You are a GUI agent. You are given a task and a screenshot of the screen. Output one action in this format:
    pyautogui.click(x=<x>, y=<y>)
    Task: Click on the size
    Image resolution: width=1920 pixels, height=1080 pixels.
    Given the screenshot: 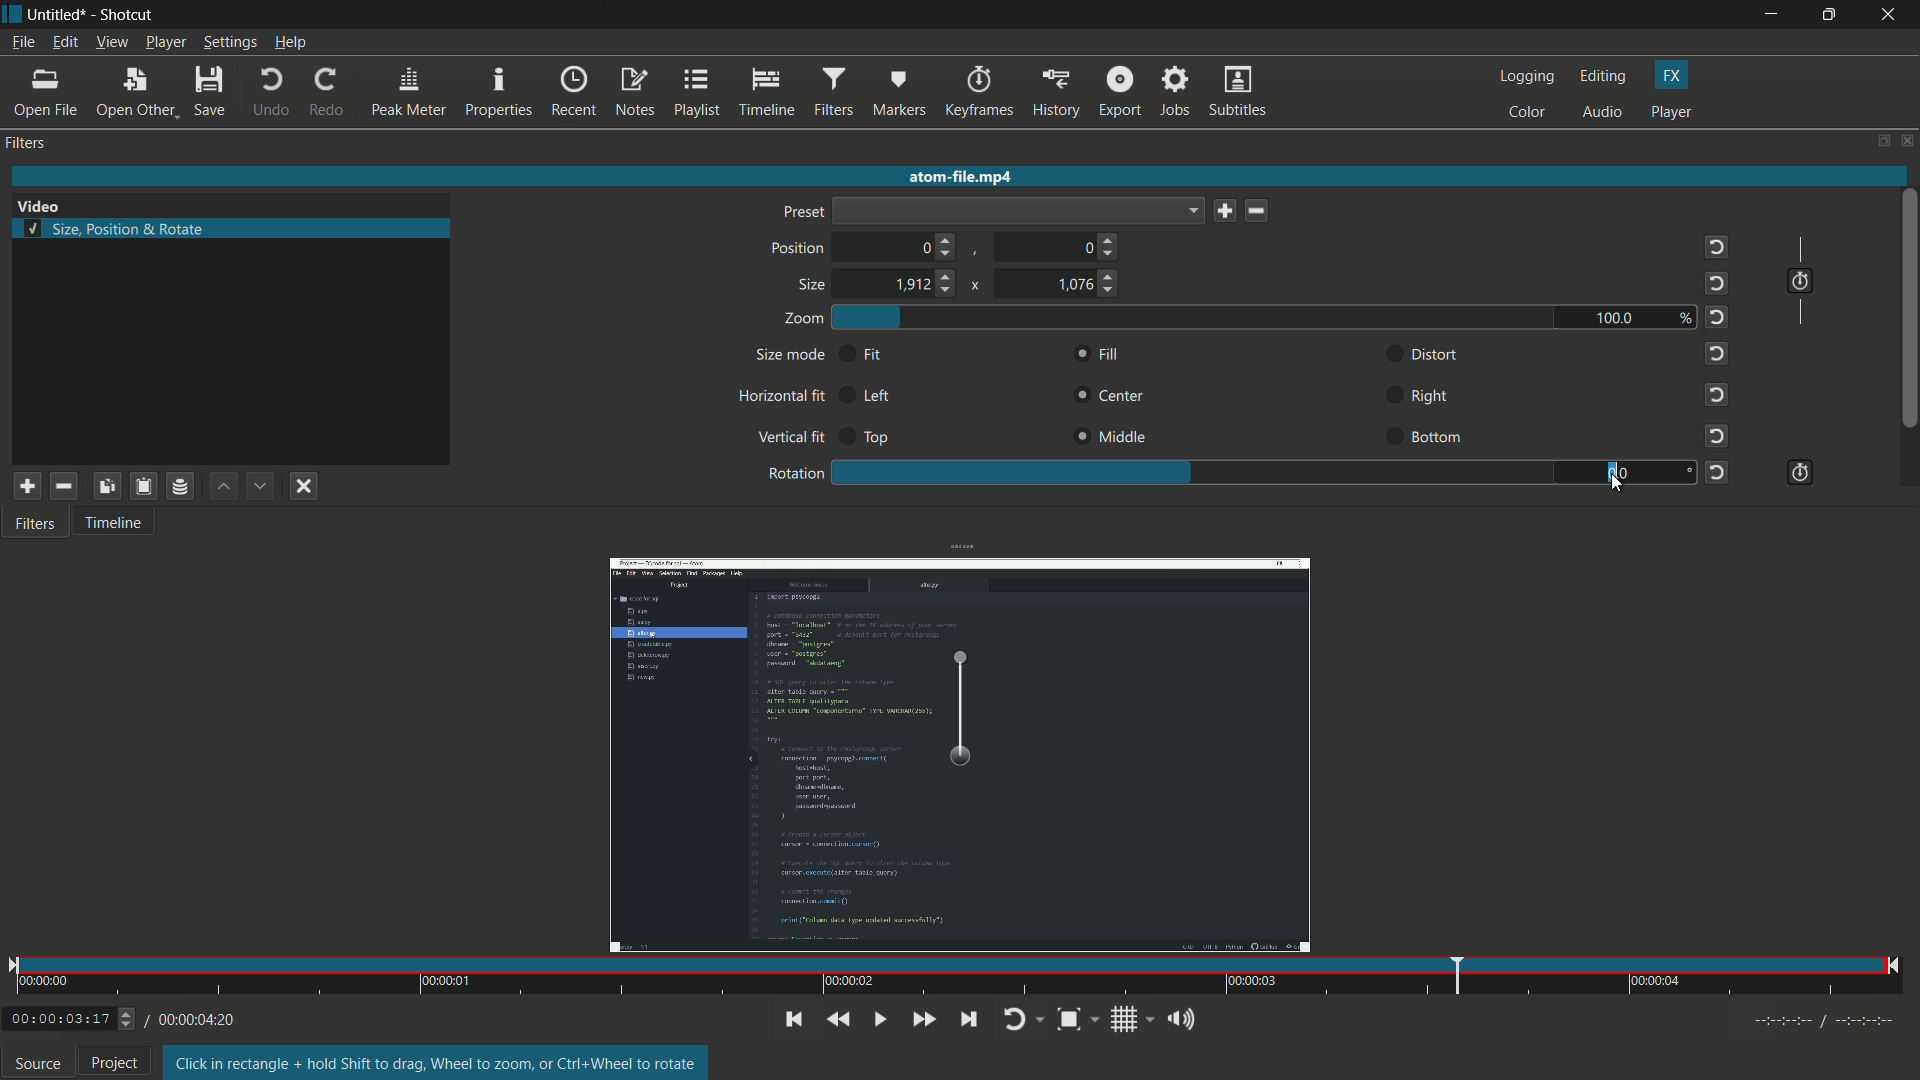 What is the action you would take?
    pyautogui.click(x=813, y=286)
    